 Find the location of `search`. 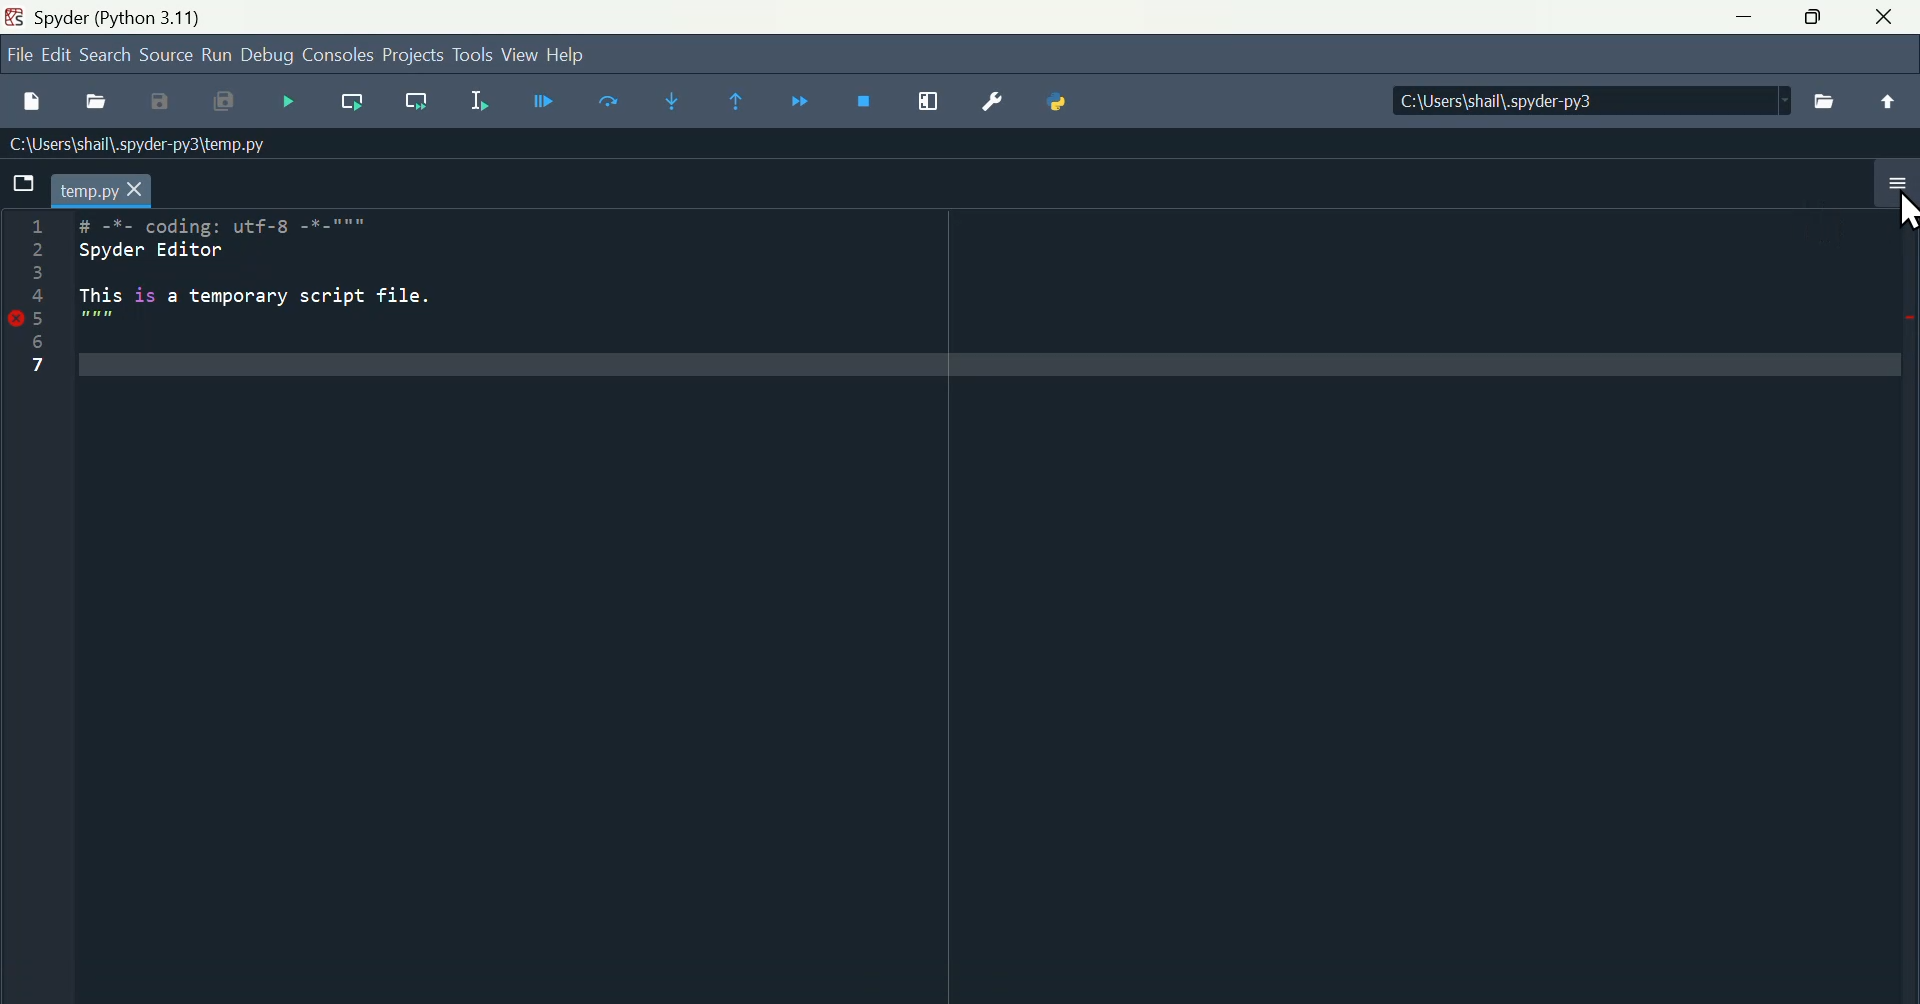

search is located at coordinates (109, 57).